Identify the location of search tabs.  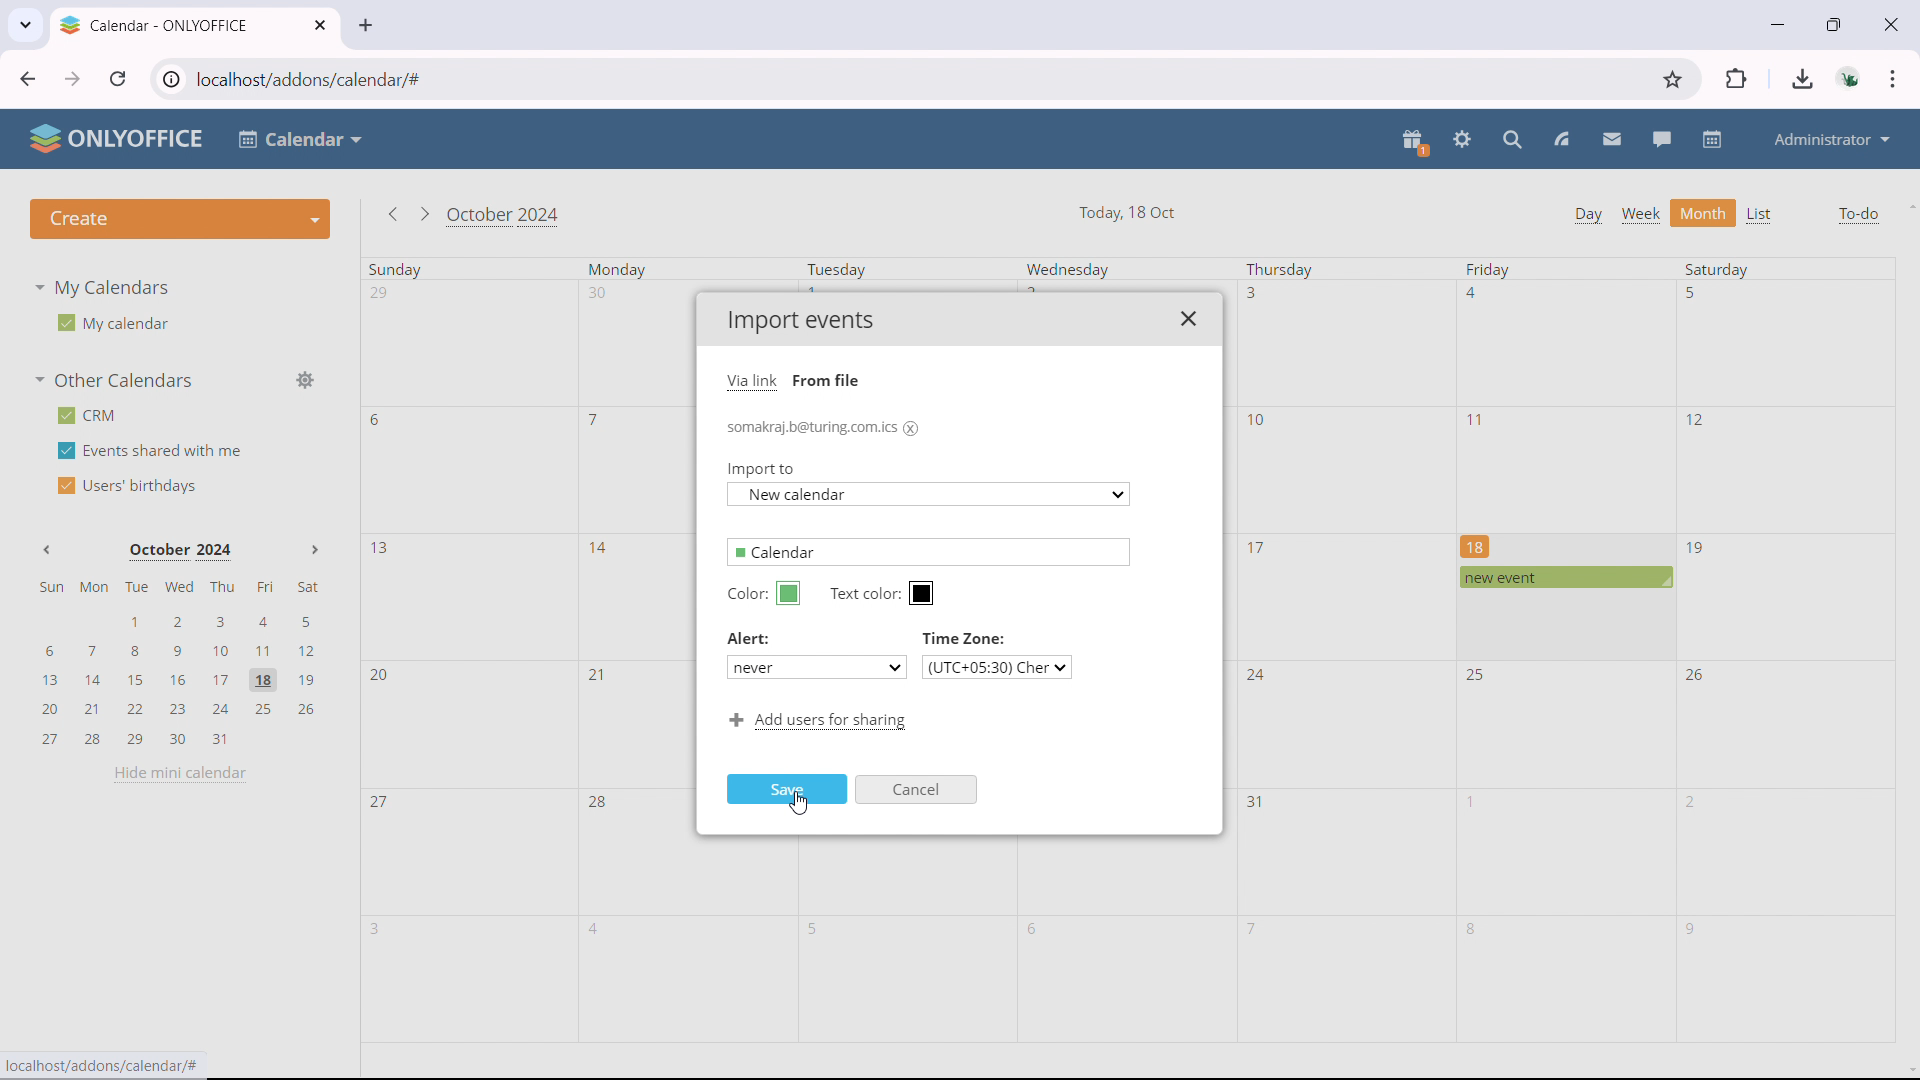
(25, 22).